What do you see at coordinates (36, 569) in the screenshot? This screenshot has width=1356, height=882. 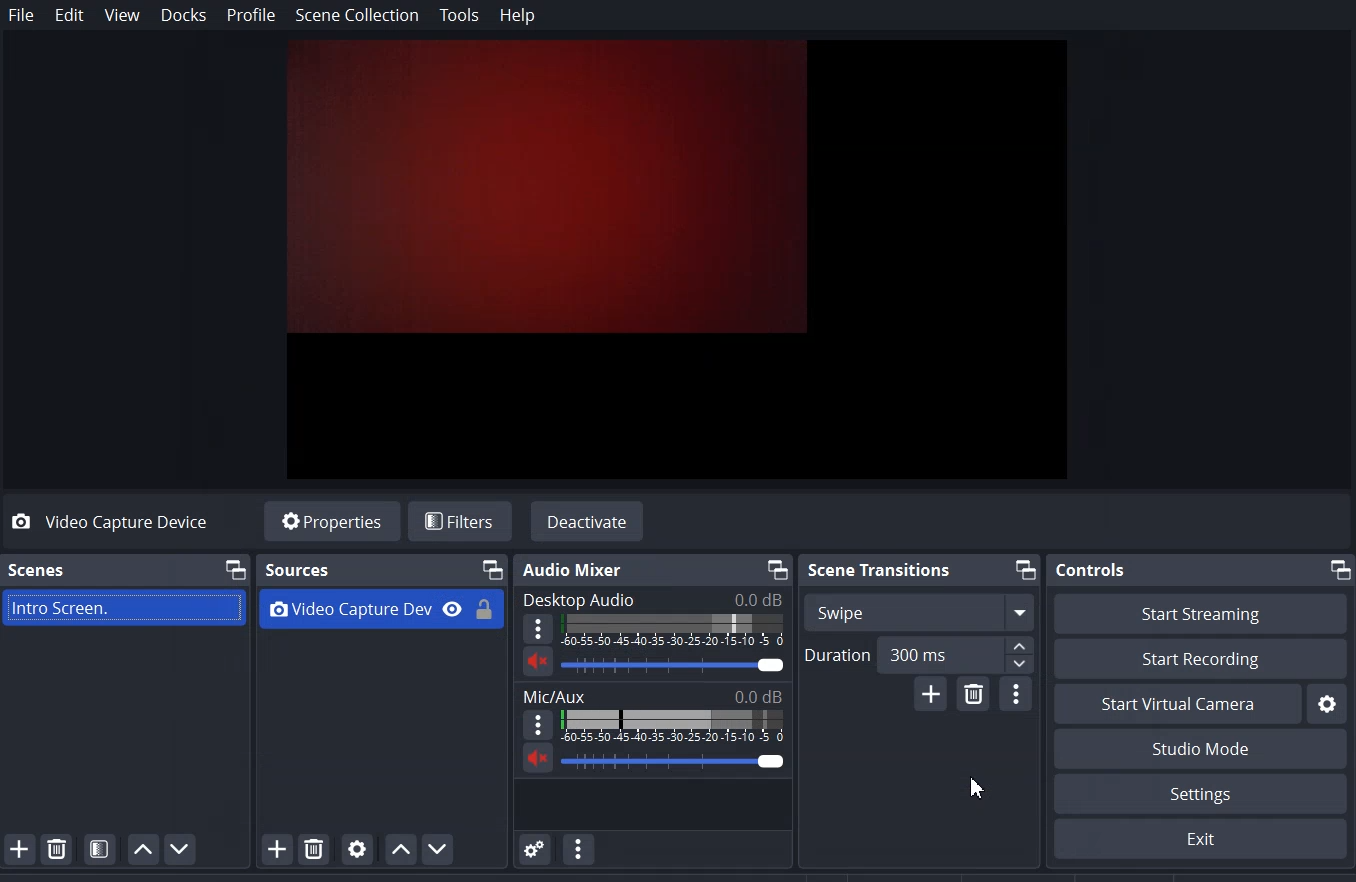 I see `Scene` at bounding box center [36, 569].